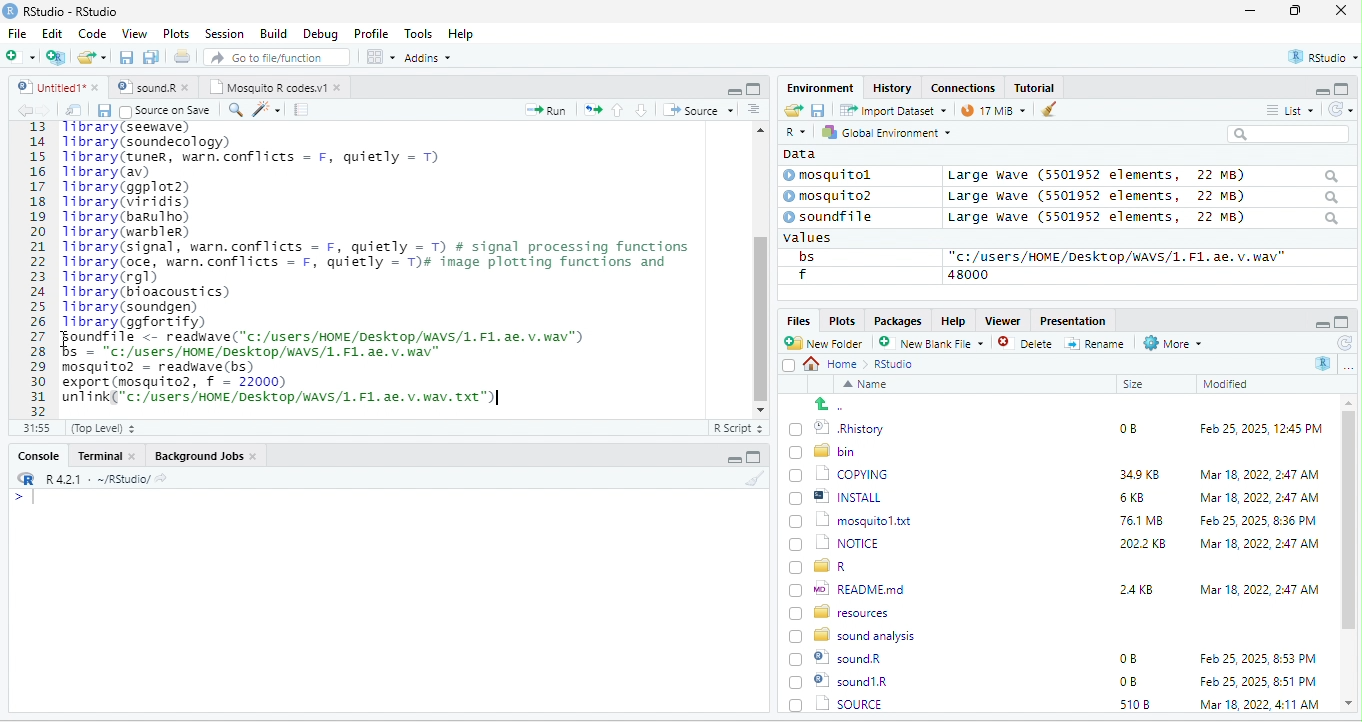 This screenshot has width=1362, height=722. I want to click on bs, so click(803, 256).